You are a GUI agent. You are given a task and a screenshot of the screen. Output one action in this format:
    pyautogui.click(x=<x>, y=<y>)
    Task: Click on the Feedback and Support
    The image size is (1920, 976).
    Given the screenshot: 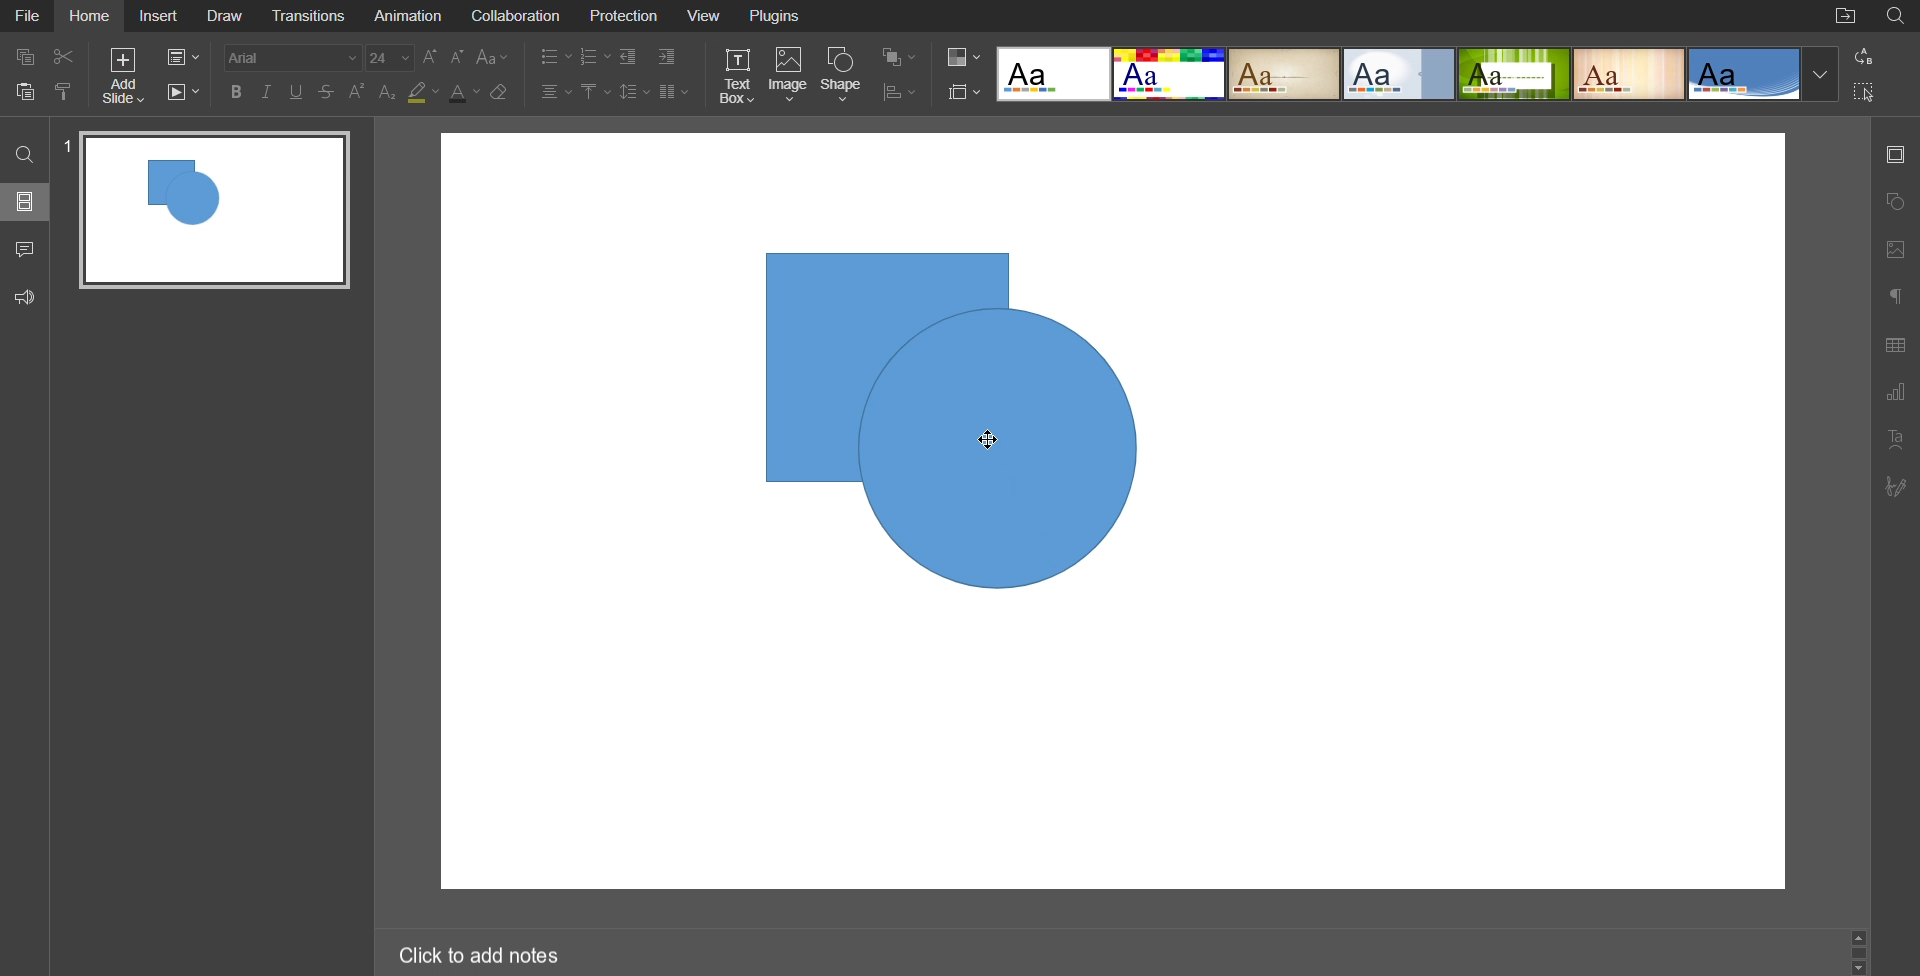 What is the action you would take?
    pyautogui.click(x=24, y=296)
    